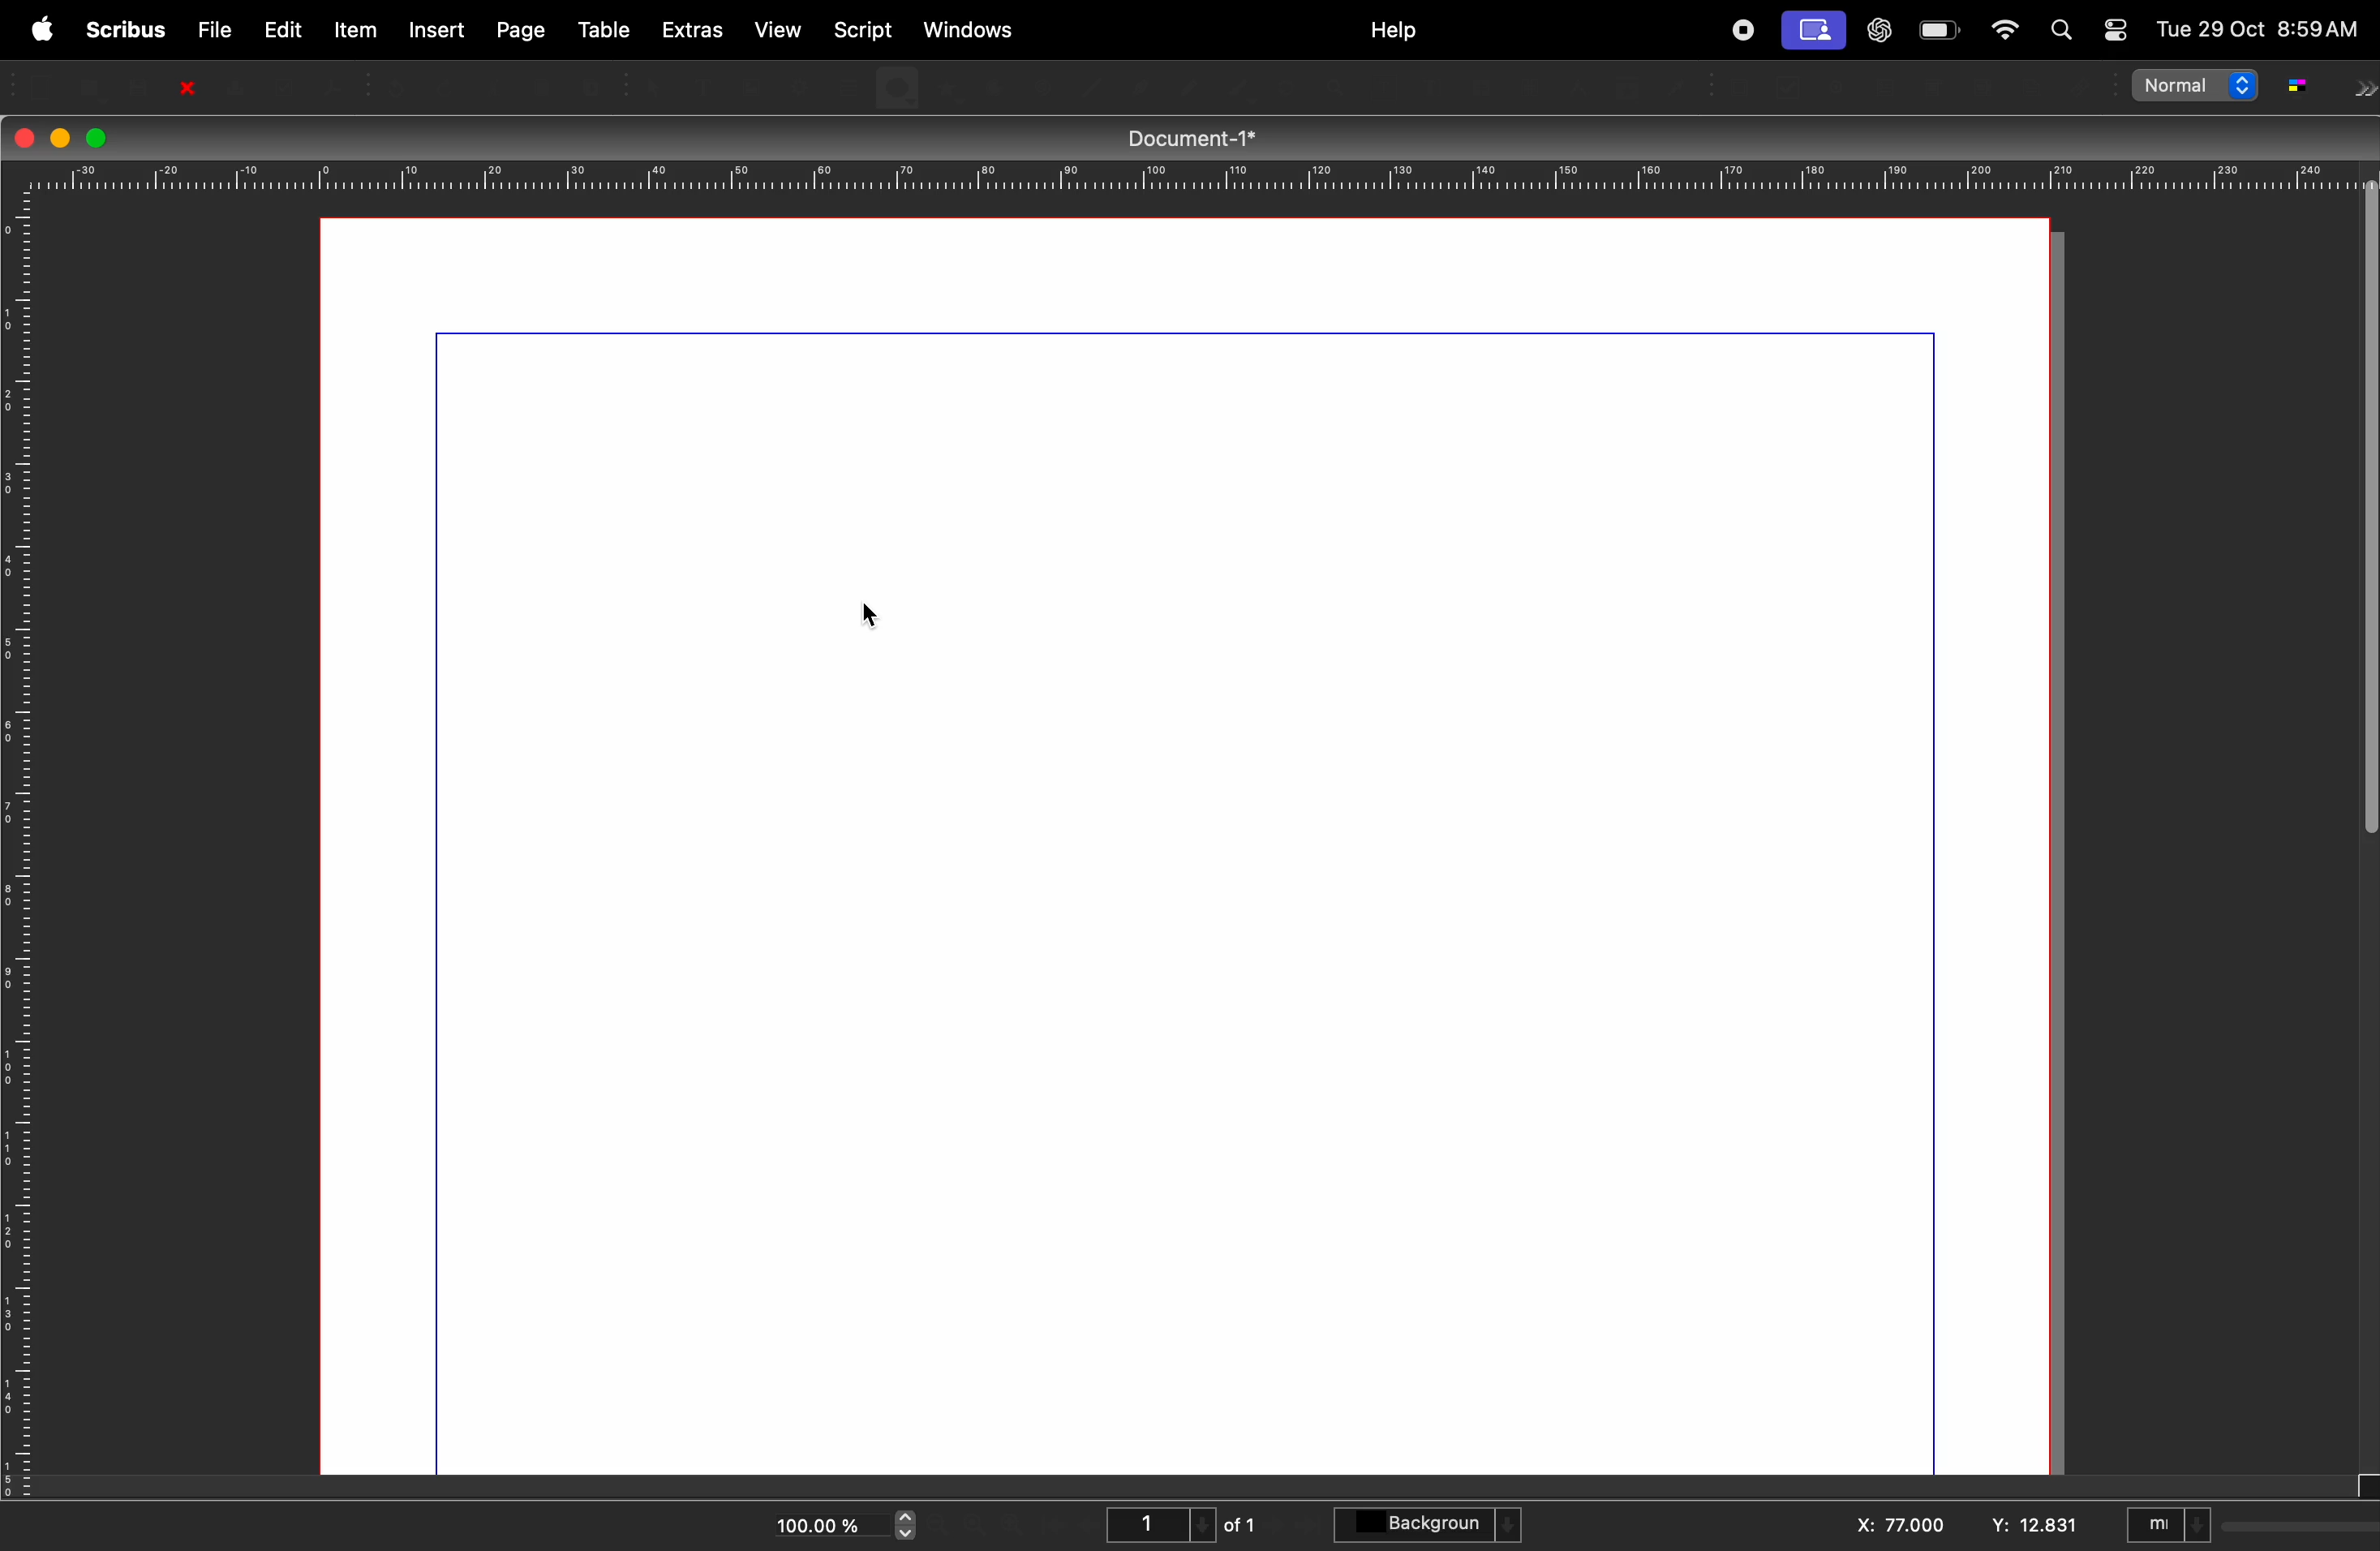 Image resolution: width=2380 pixels, height=1551 pixels. What do you see at coordinates (1889, 87) in the screenshot?
I see `PDF text field` at bounding box center [1889, 87].